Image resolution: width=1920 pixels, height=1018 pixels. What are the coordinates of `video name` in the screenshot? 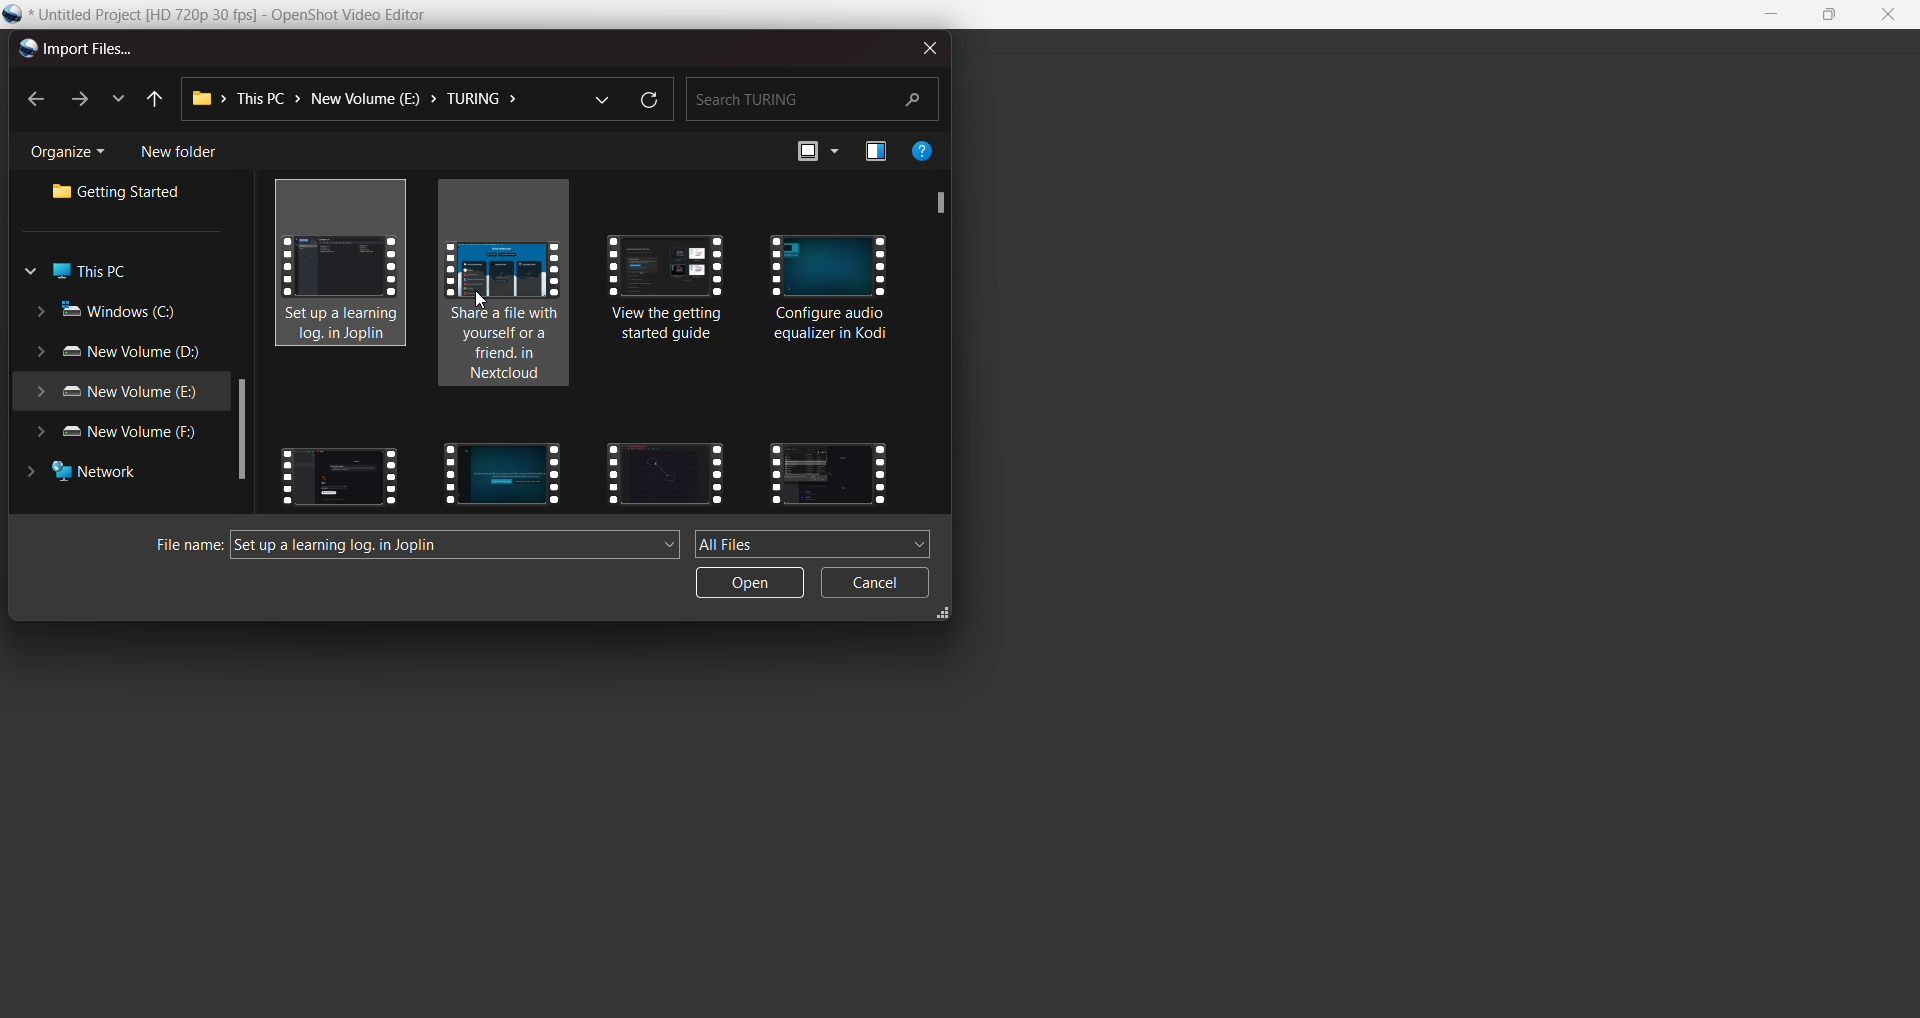 It's located at (339, 546).